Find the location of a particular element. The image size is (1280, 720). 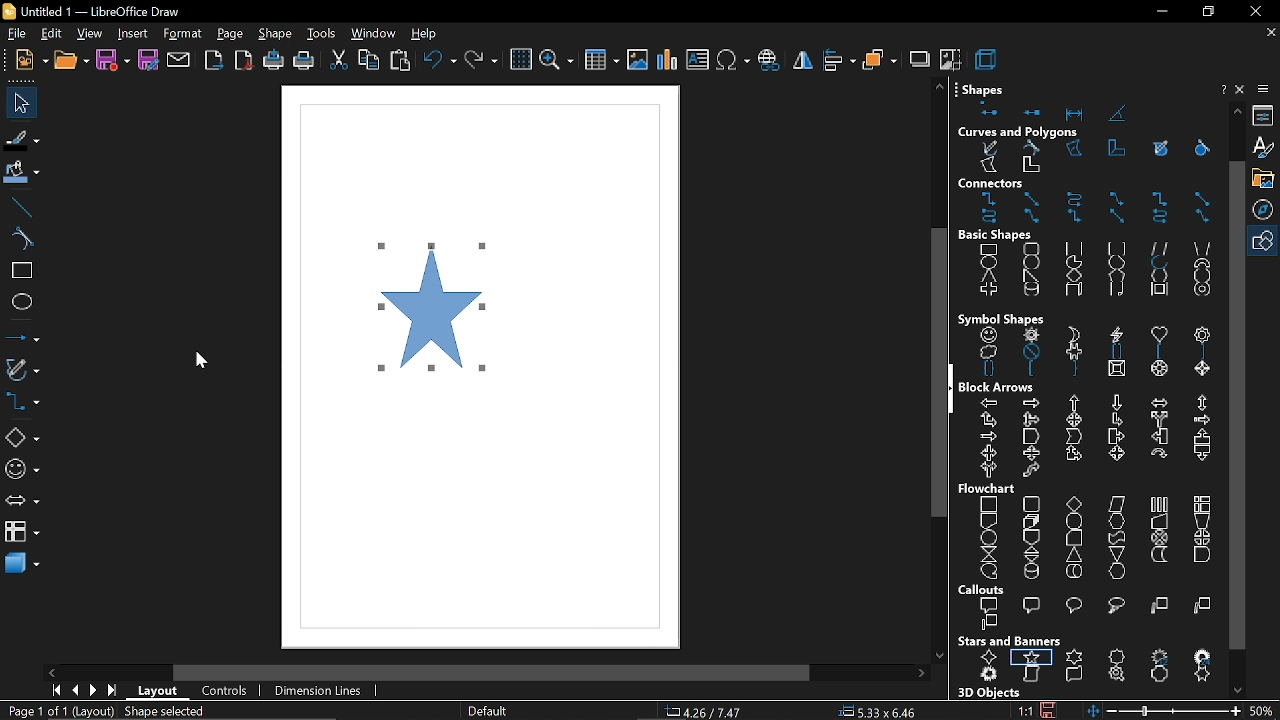

stars and banners is located at coordinates (1092, 666).